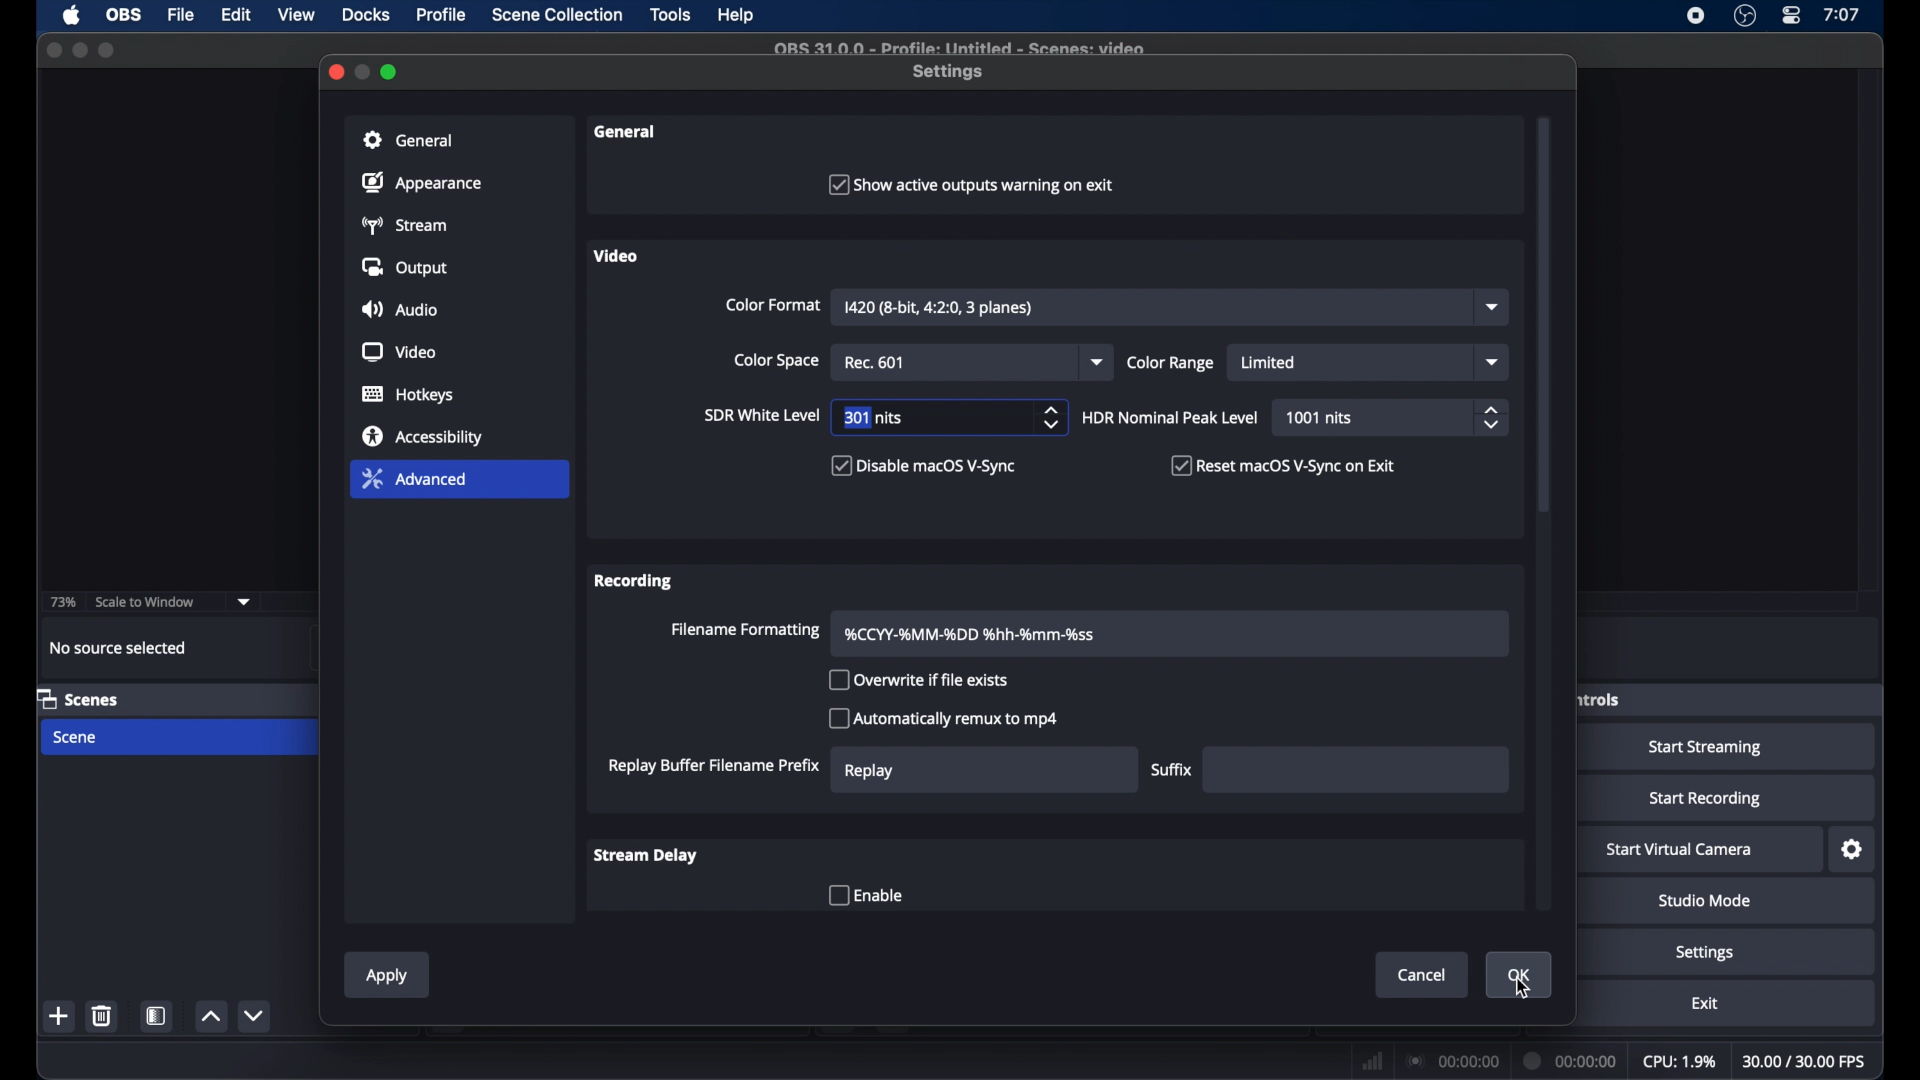 This screenshot has width=1920, height=1080. What do you see at coordinates (1170, 418) in the screenshot?
I see `HDR nominal peak level` at bounding box center [1170, 418].